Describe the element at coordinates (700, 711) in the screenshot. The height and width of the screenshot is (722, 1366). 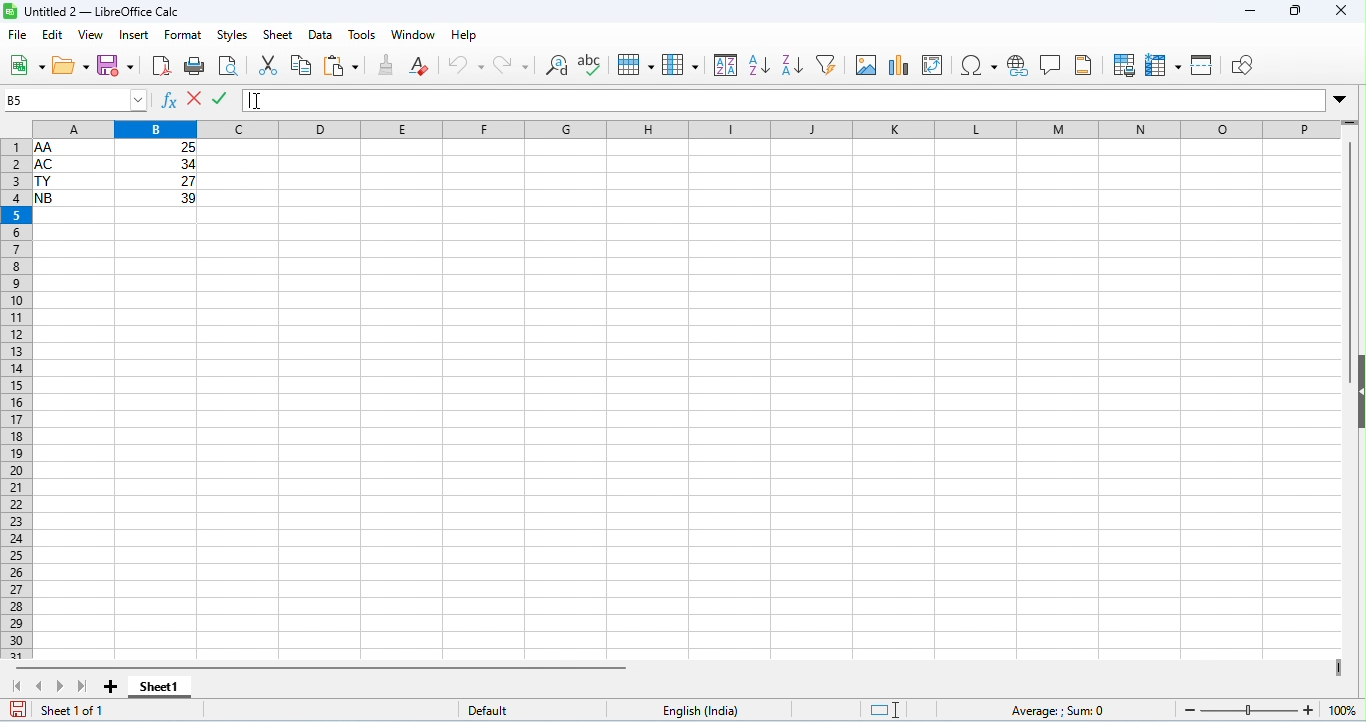
I see `English india` at that location.